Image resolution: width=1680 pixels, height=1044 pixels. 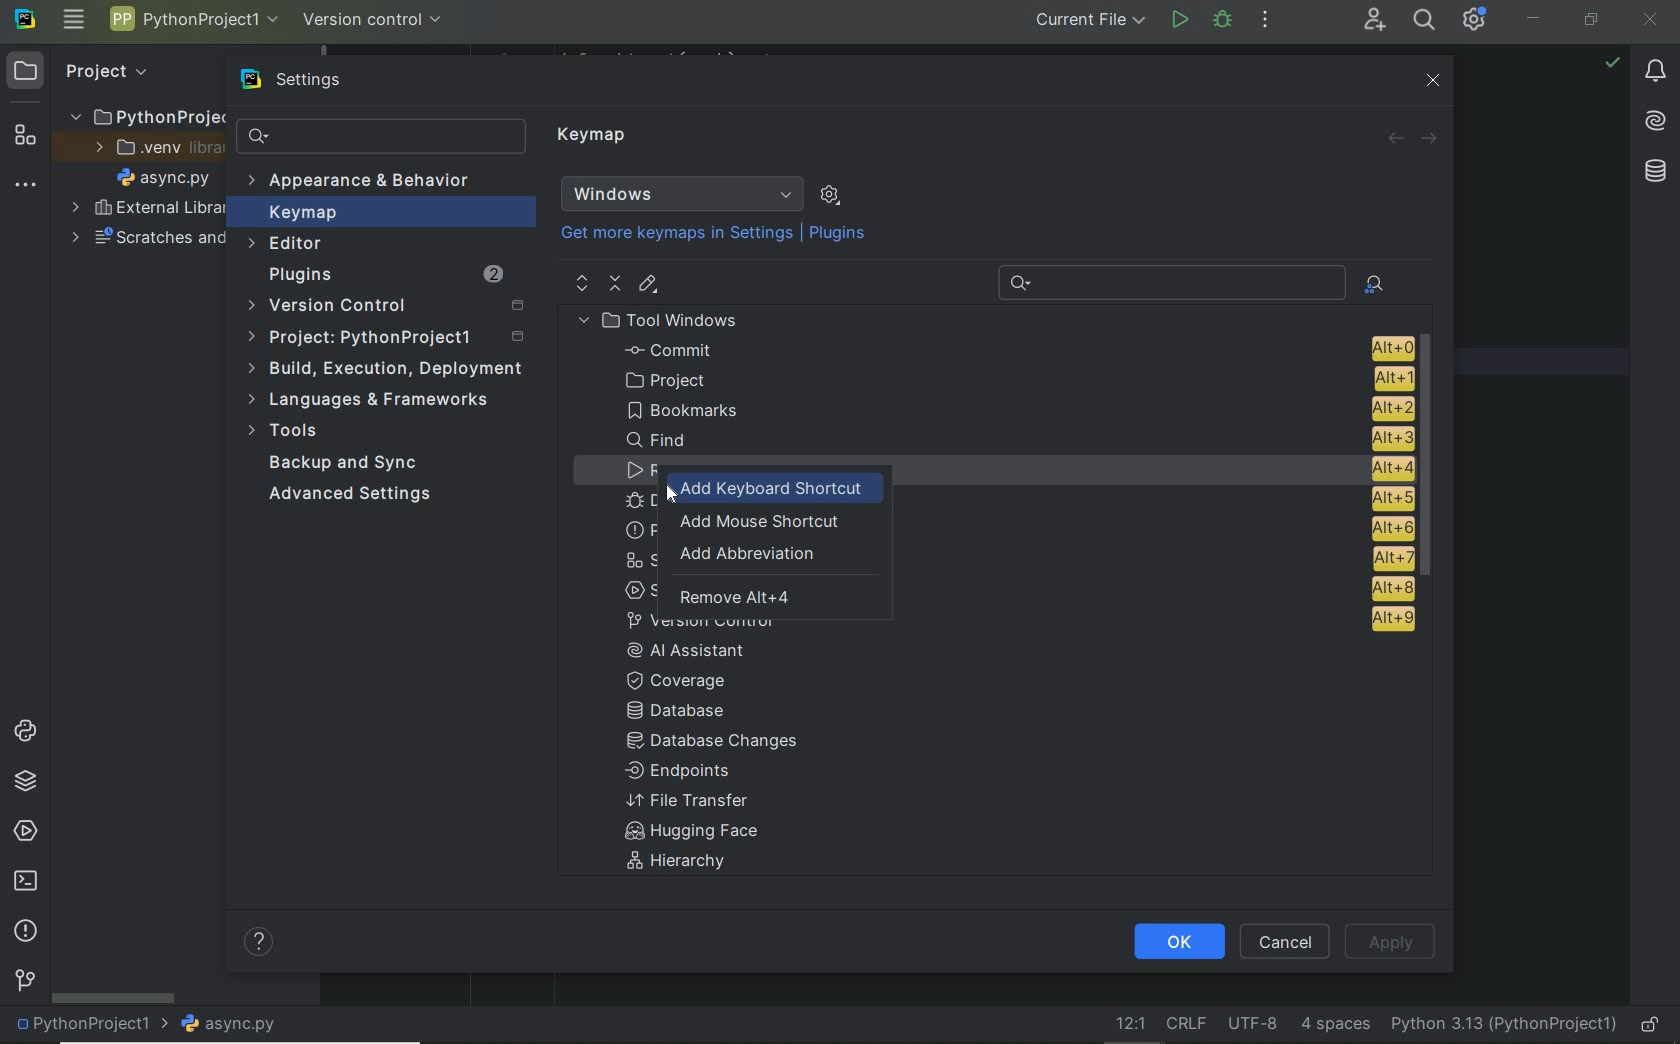 What do you see at coordinates (24, 782) in the screenshot?
I see `python packages` at bounding box center [24, 782].